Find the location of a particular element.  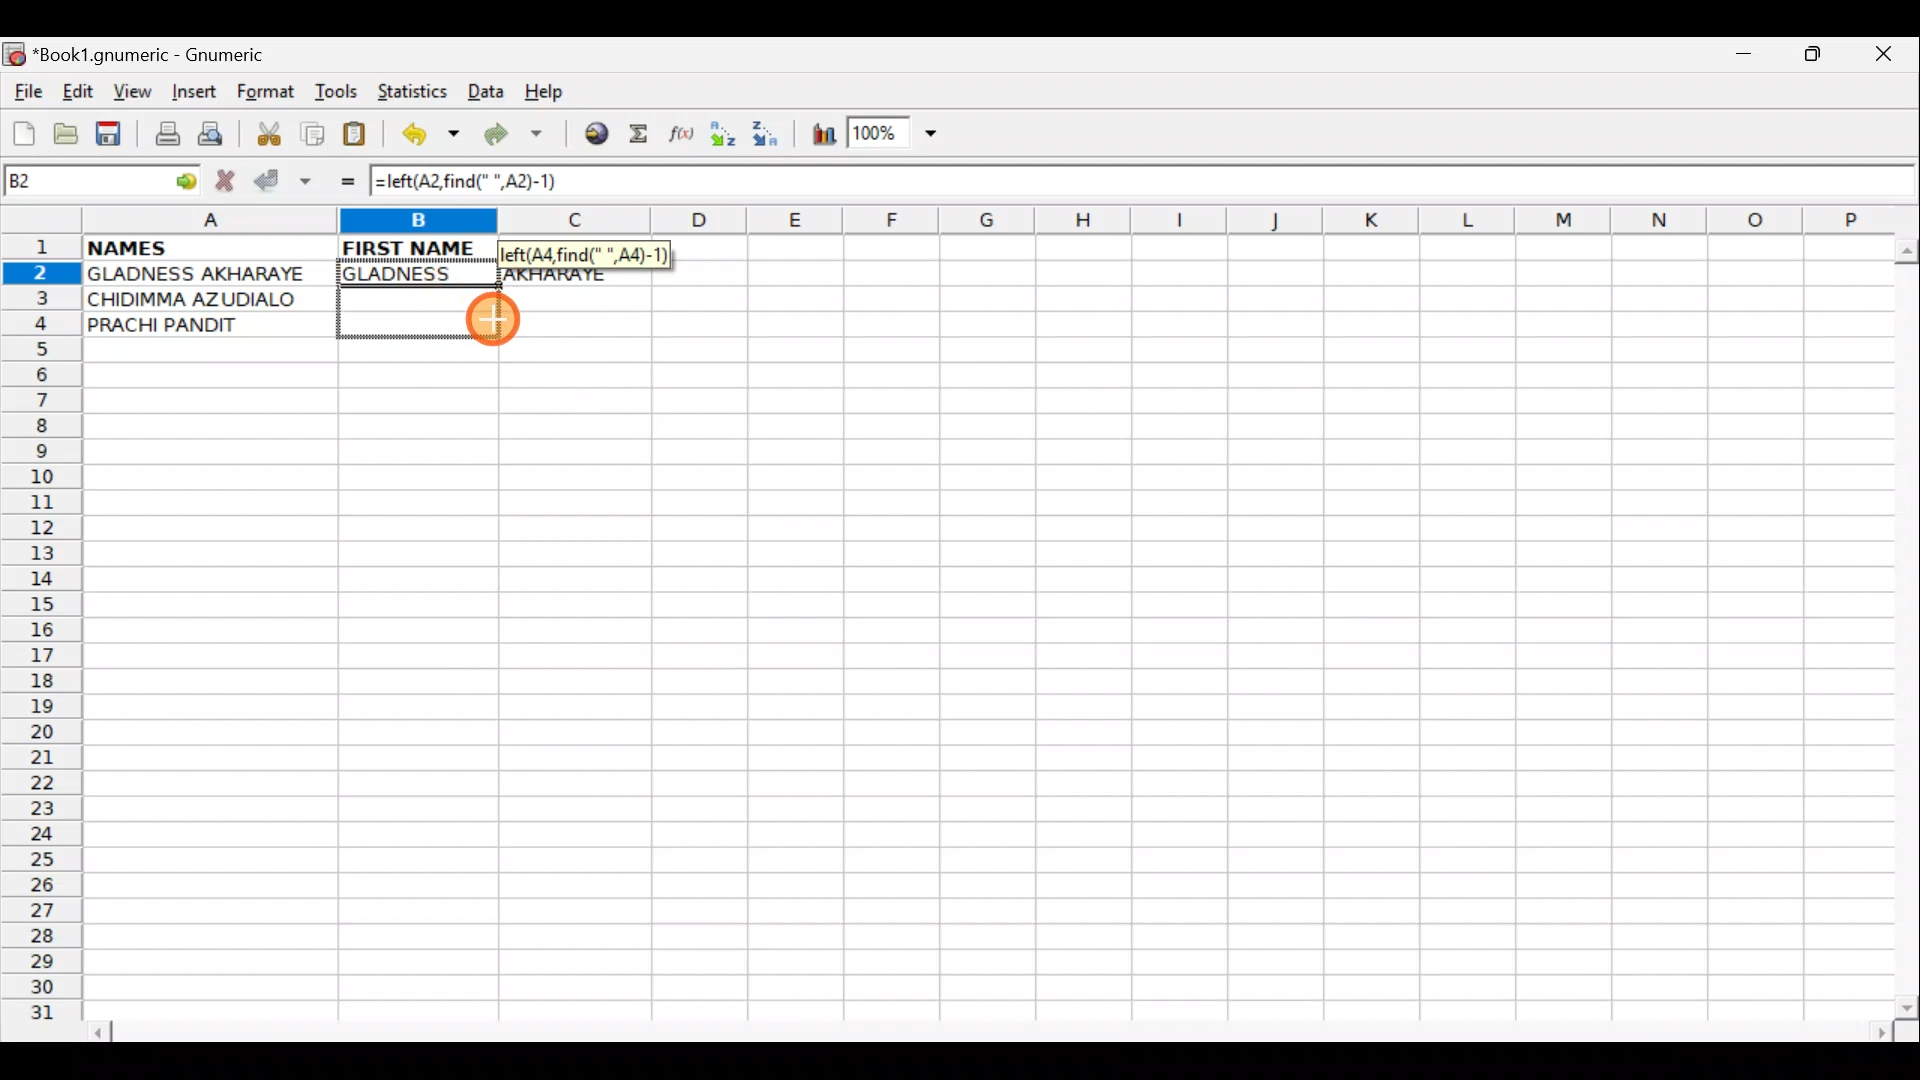

Format is located at coordinates (270, 94).